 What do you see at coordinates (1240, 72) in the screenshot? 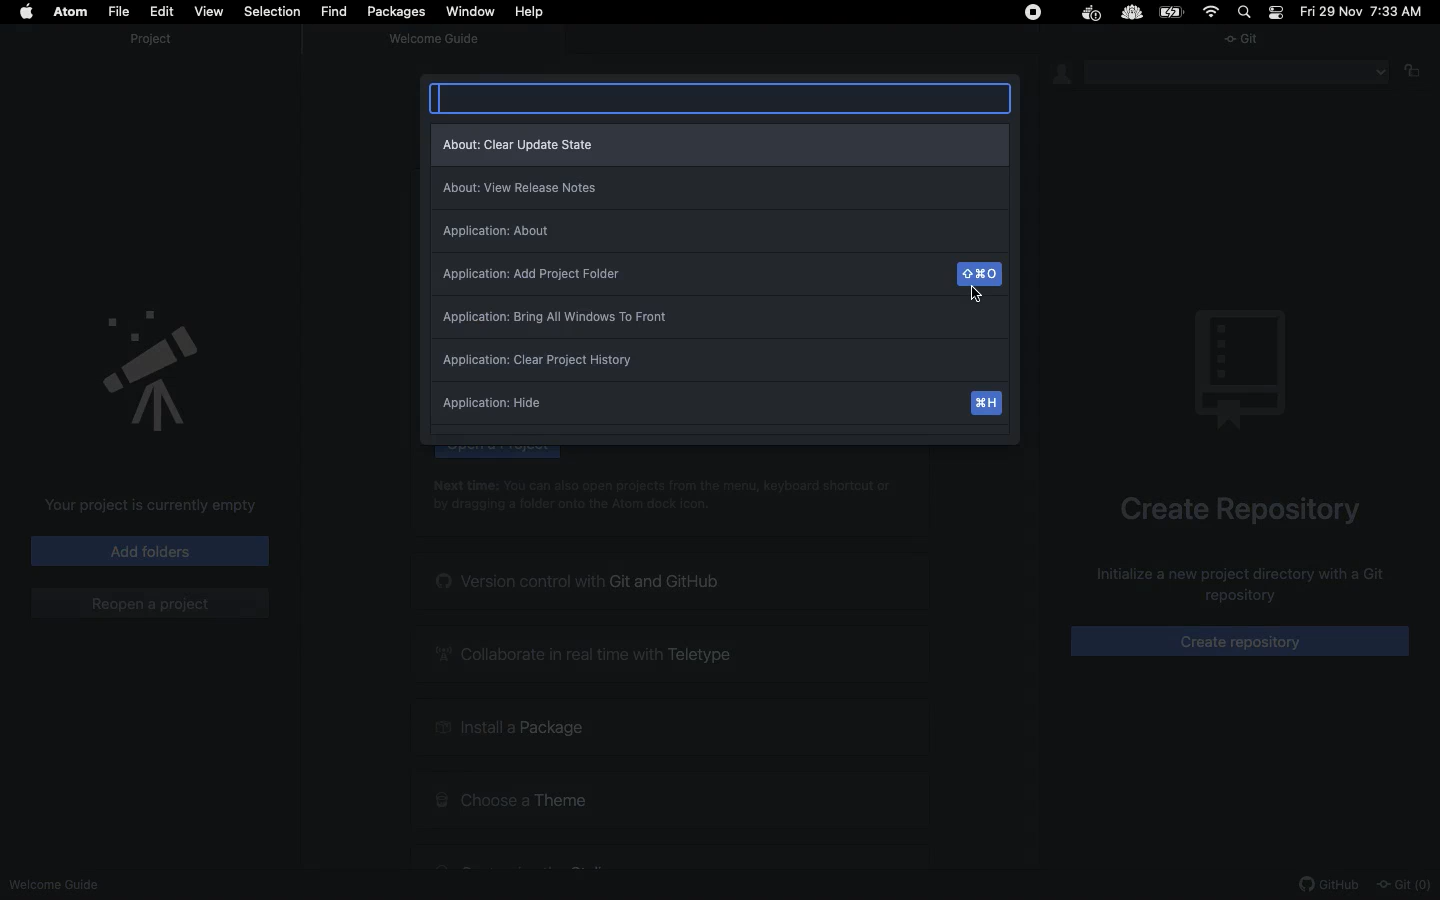
I see `Menu` at bounding box center [1240, 72].